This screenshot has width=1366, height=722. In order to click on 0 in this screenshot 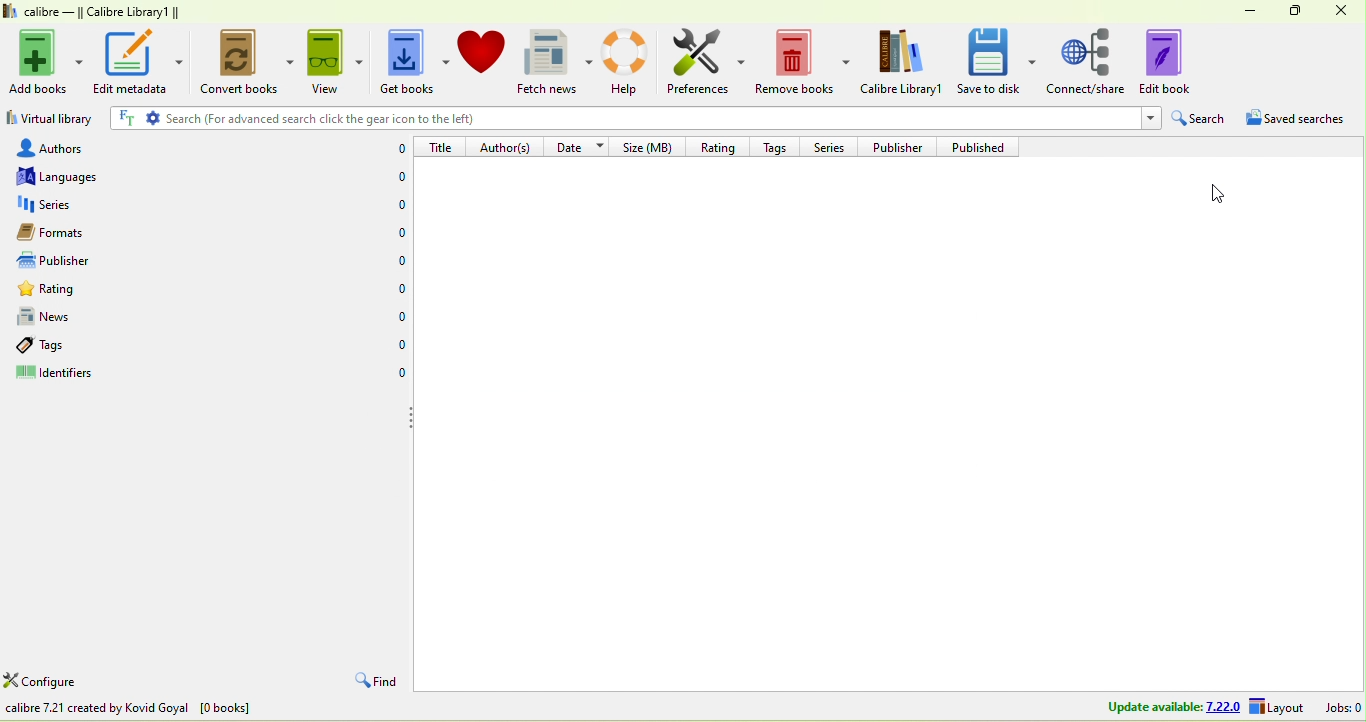, I will do `click(394, 149)`.